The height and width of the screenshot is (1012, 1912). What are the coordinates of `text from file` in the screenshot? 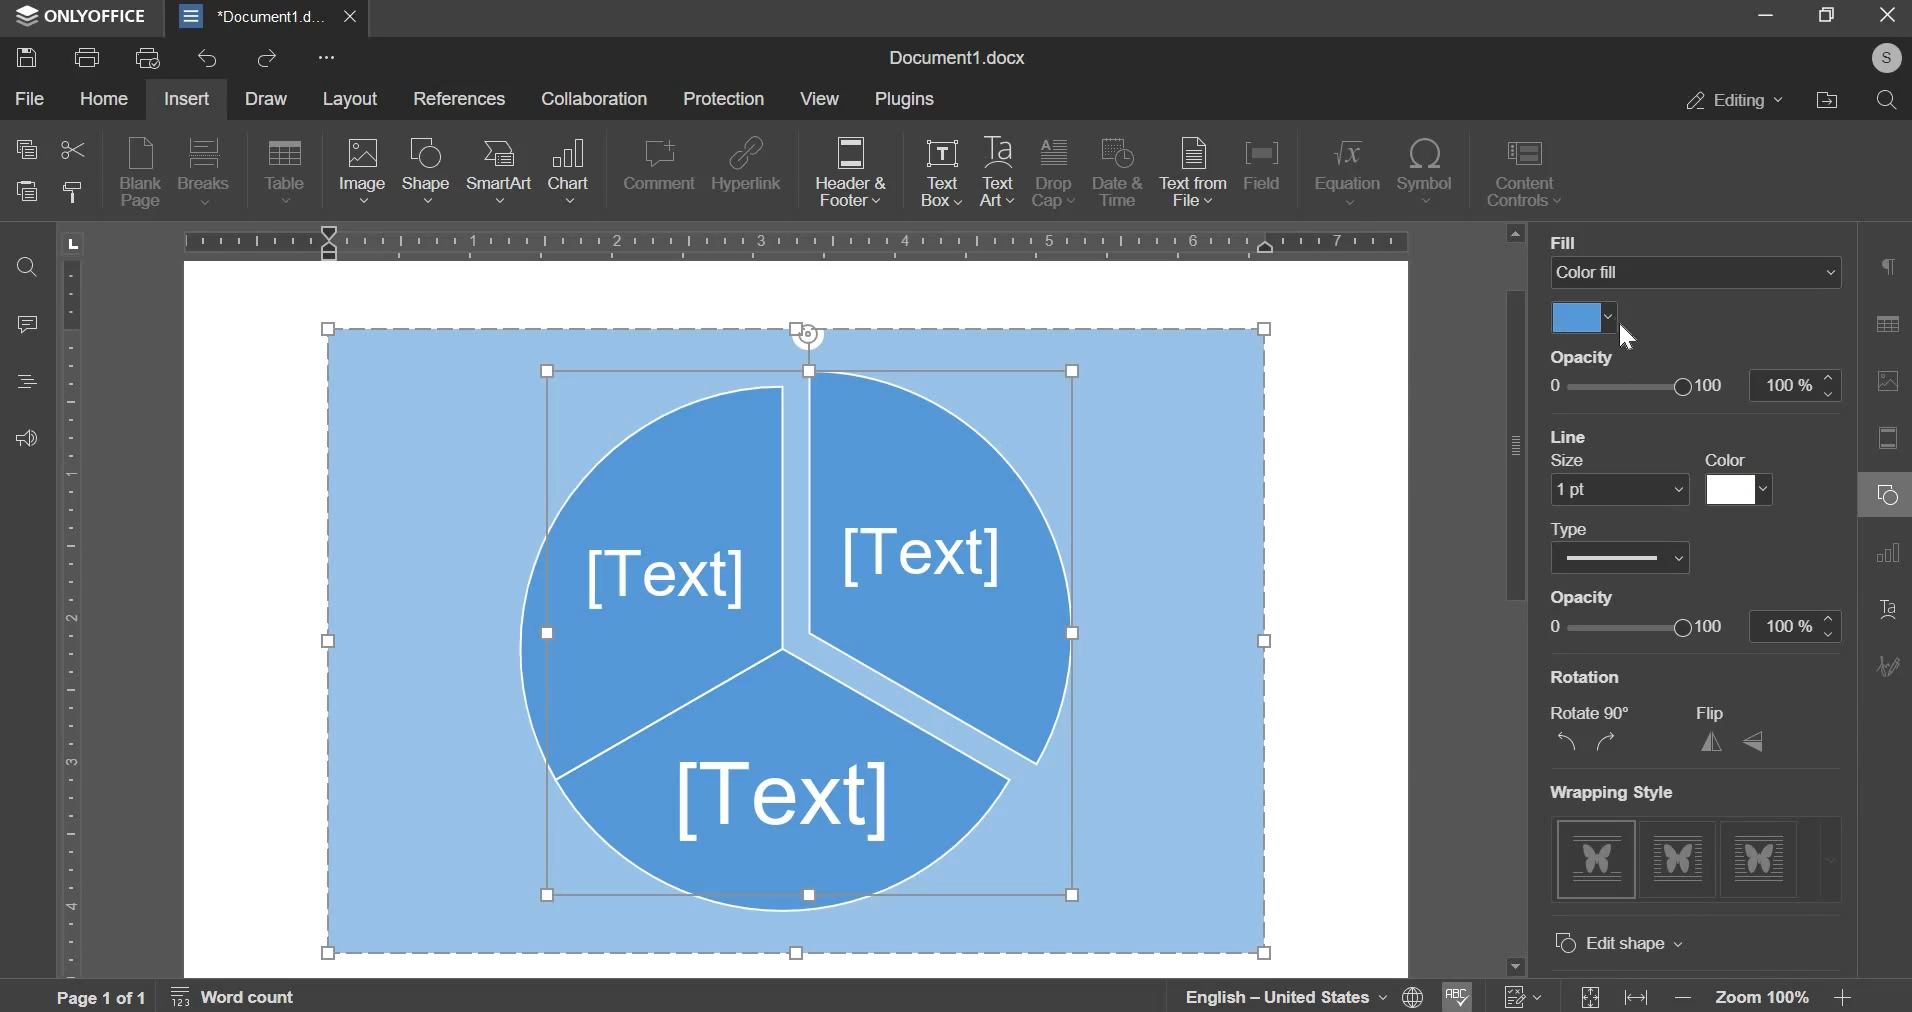 It's located at (1193, 172).